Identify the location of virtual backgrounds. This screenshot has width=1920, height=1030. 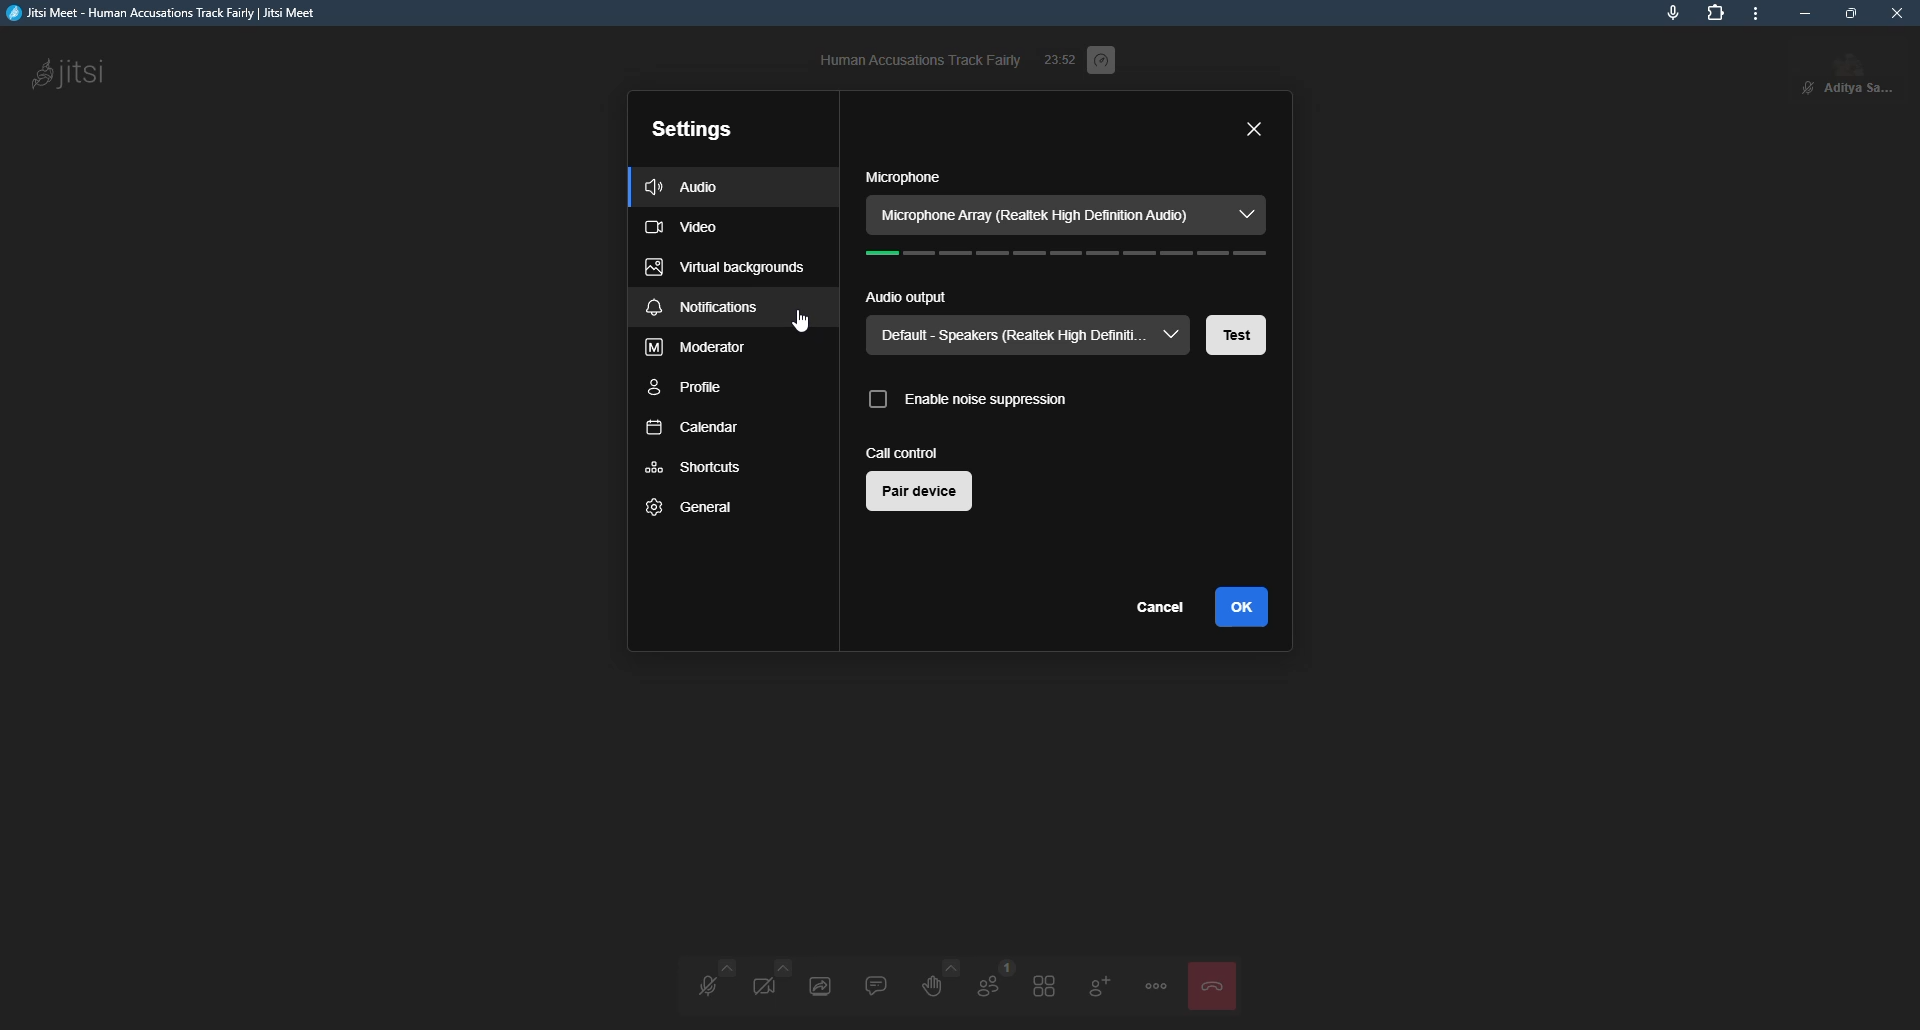
(726, 267).